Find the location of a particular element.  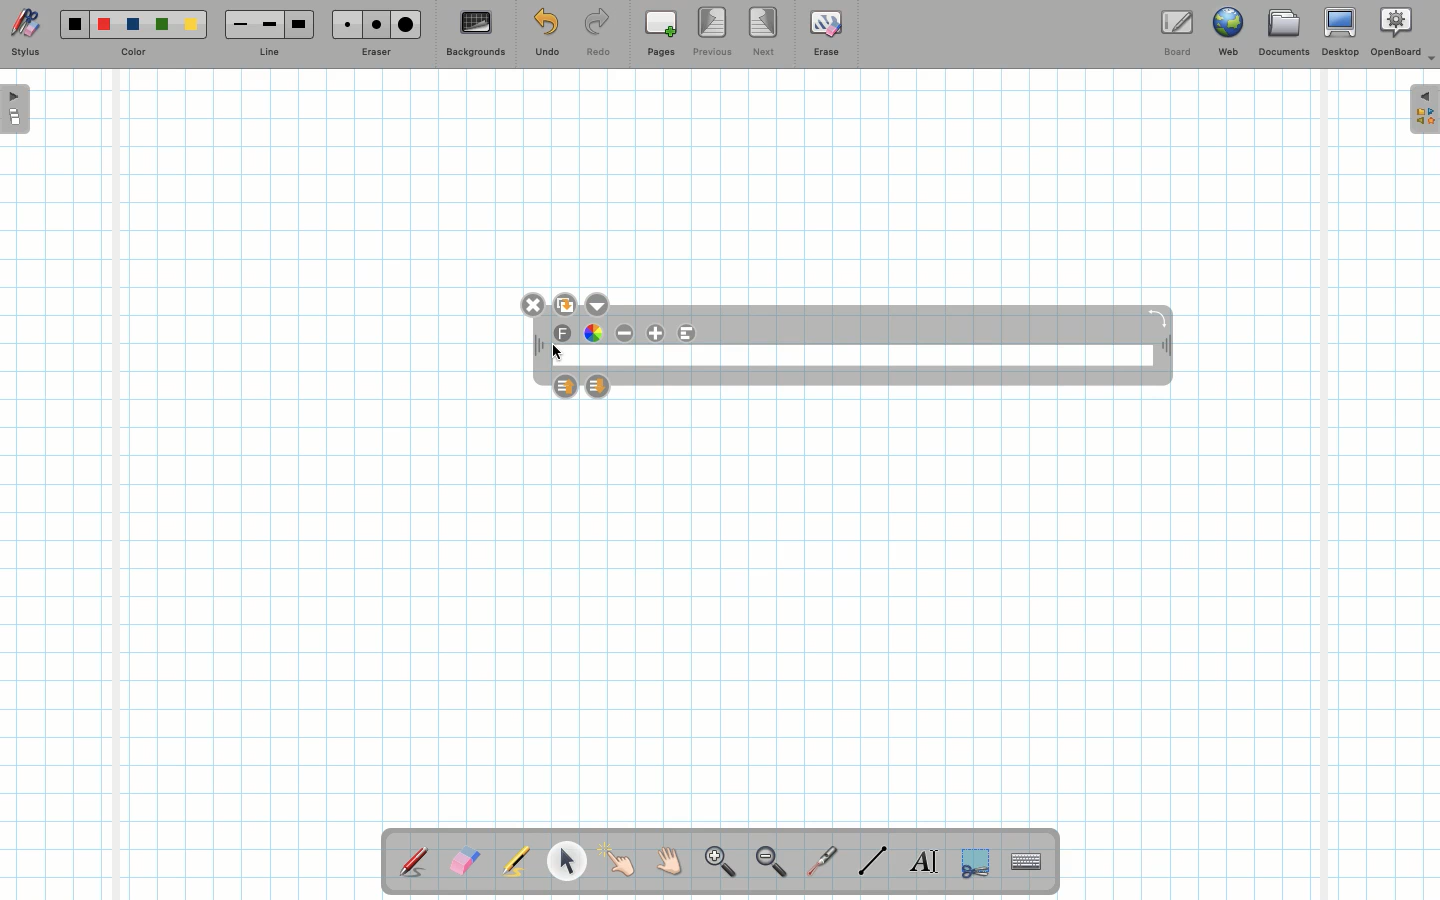

Large line is located at coordinates (300, 24).